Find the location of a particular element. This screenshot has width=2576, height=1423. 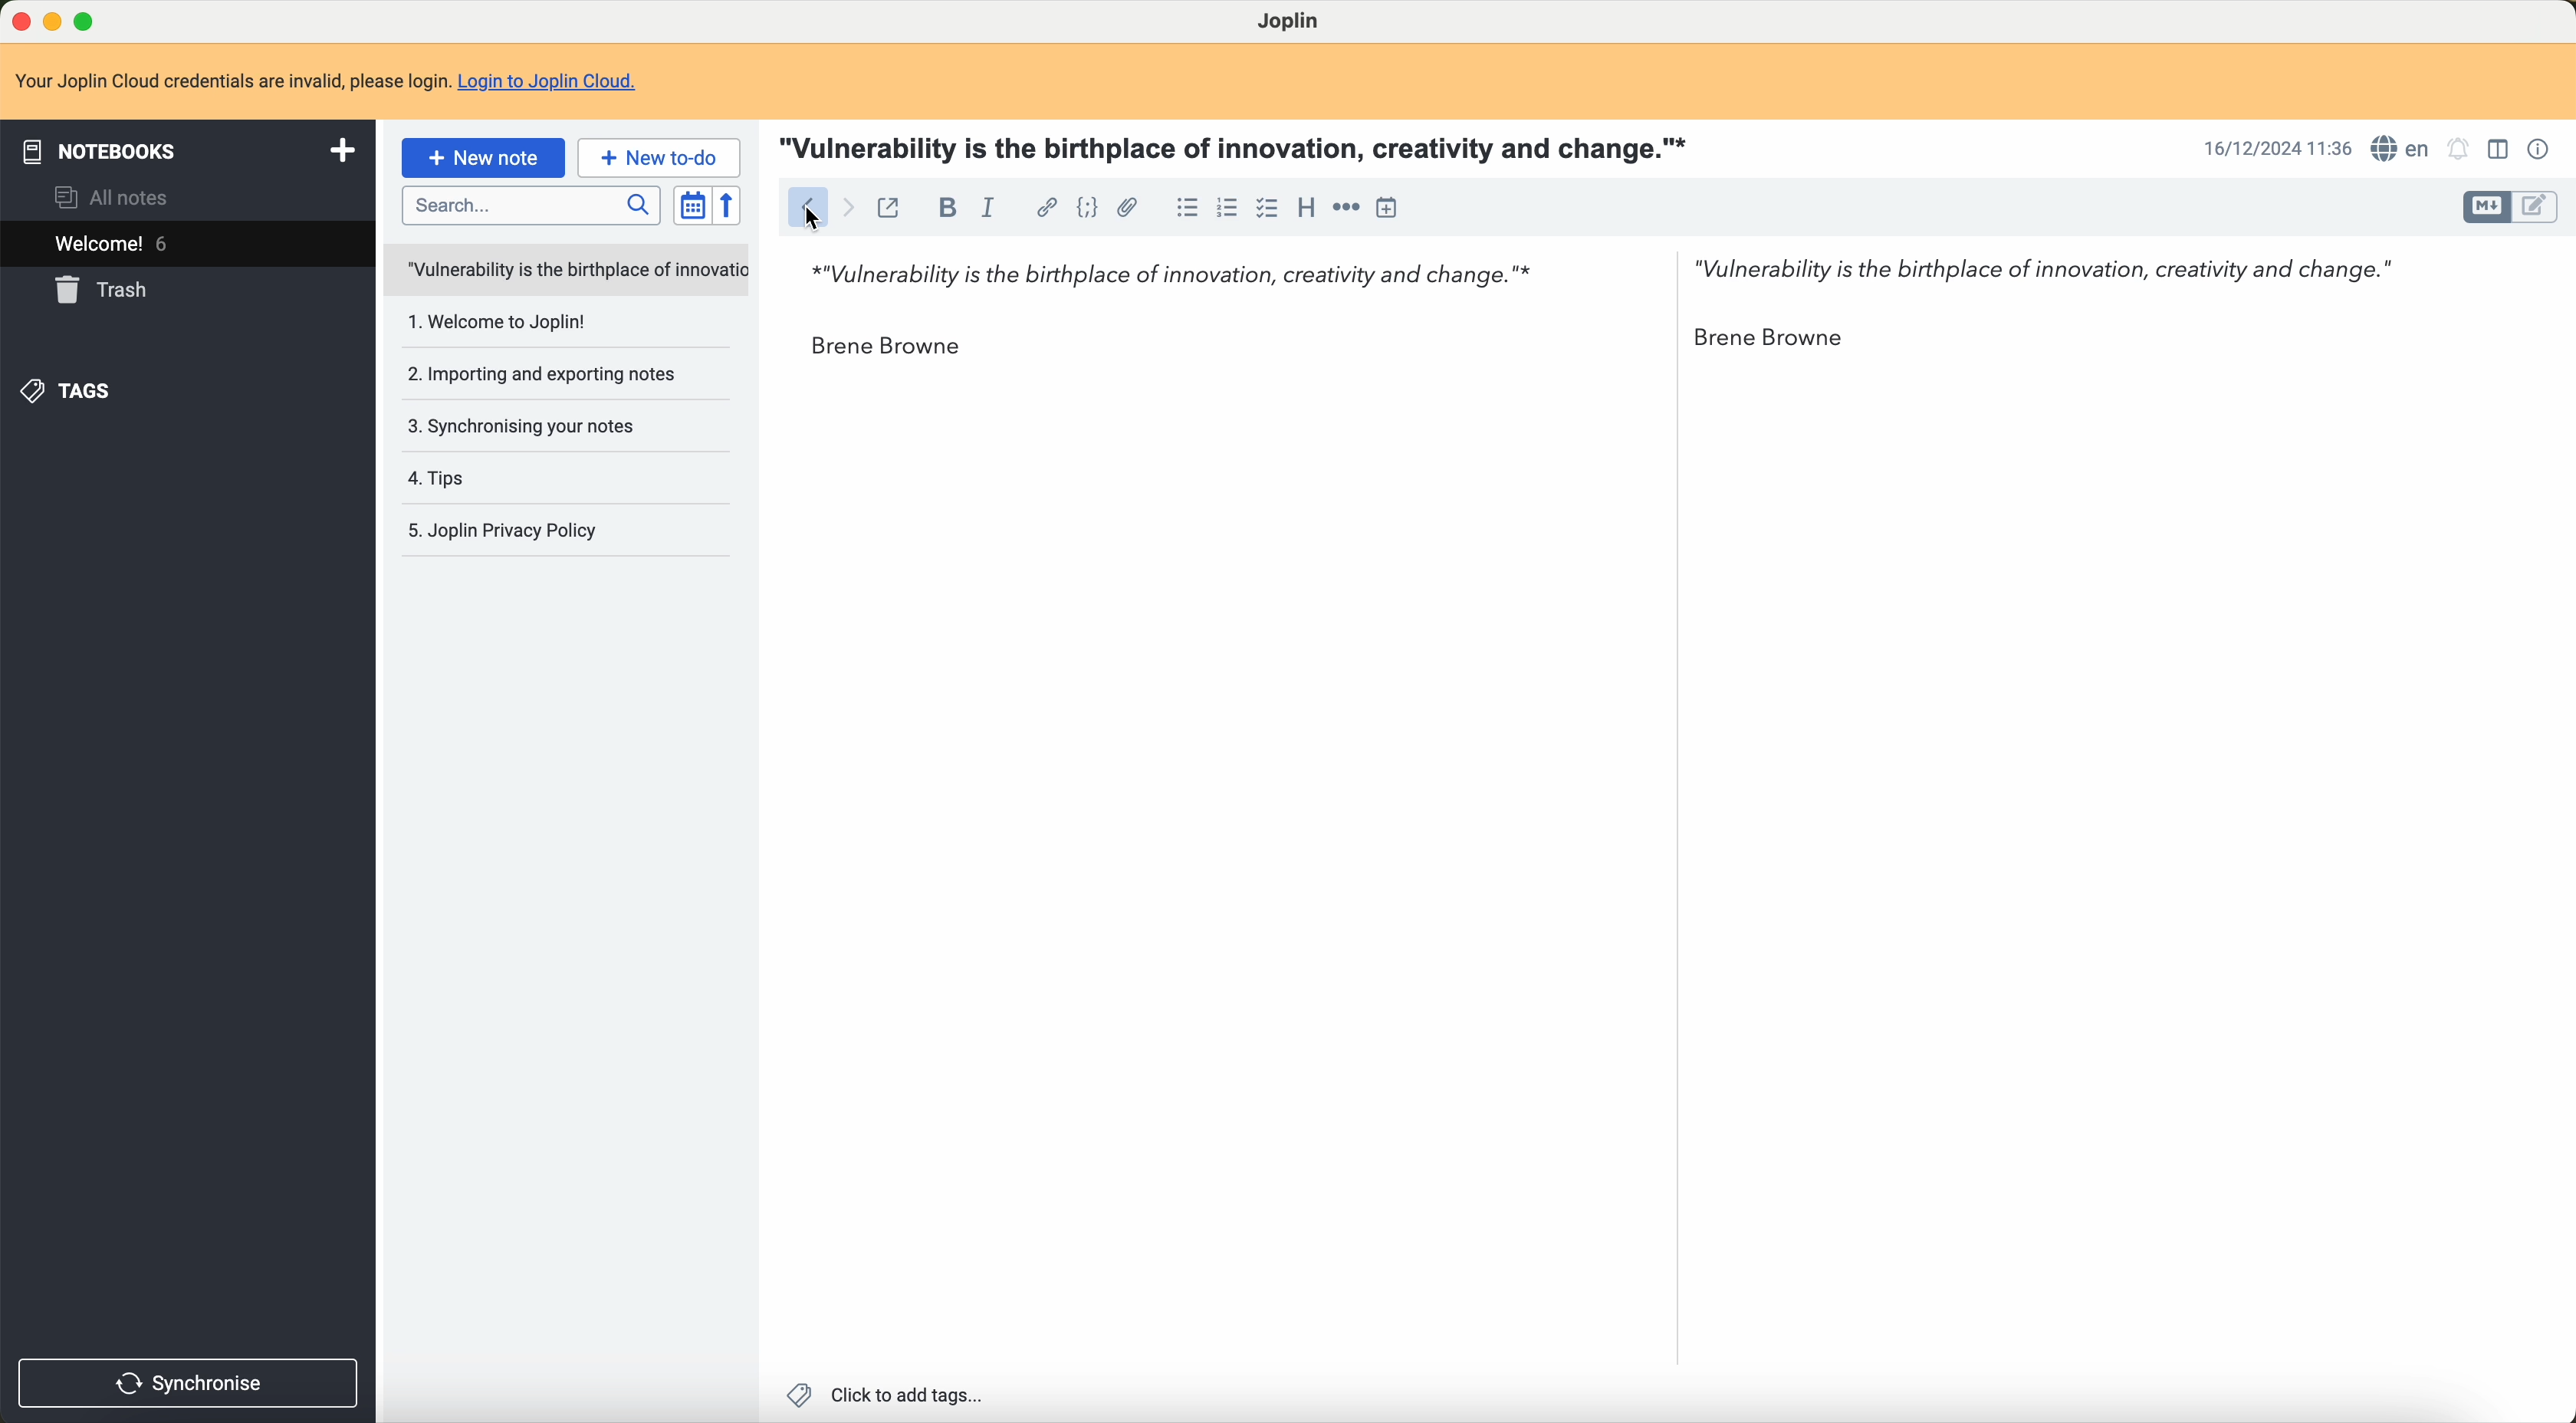

click to add tags is located at coordinates (889, 1397).